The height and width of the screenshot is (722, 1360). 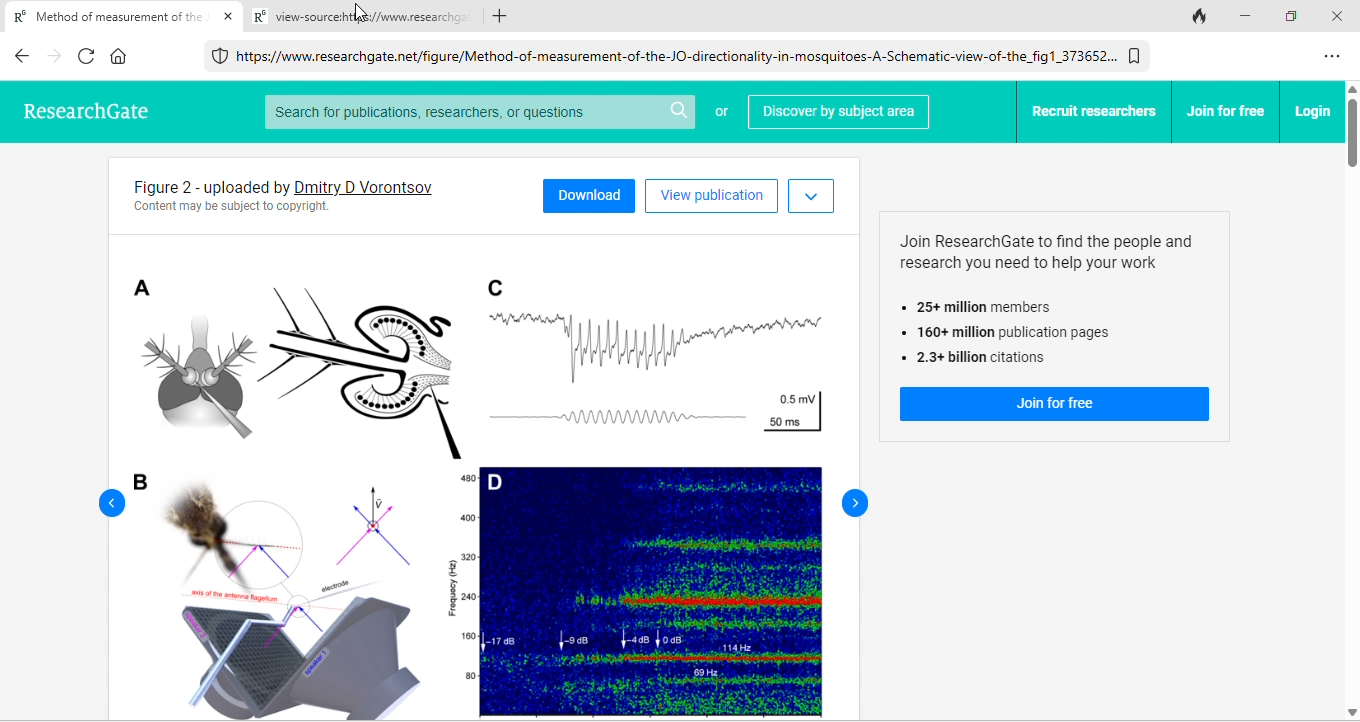 I want to click on search bar, so click(x=478, y=111).